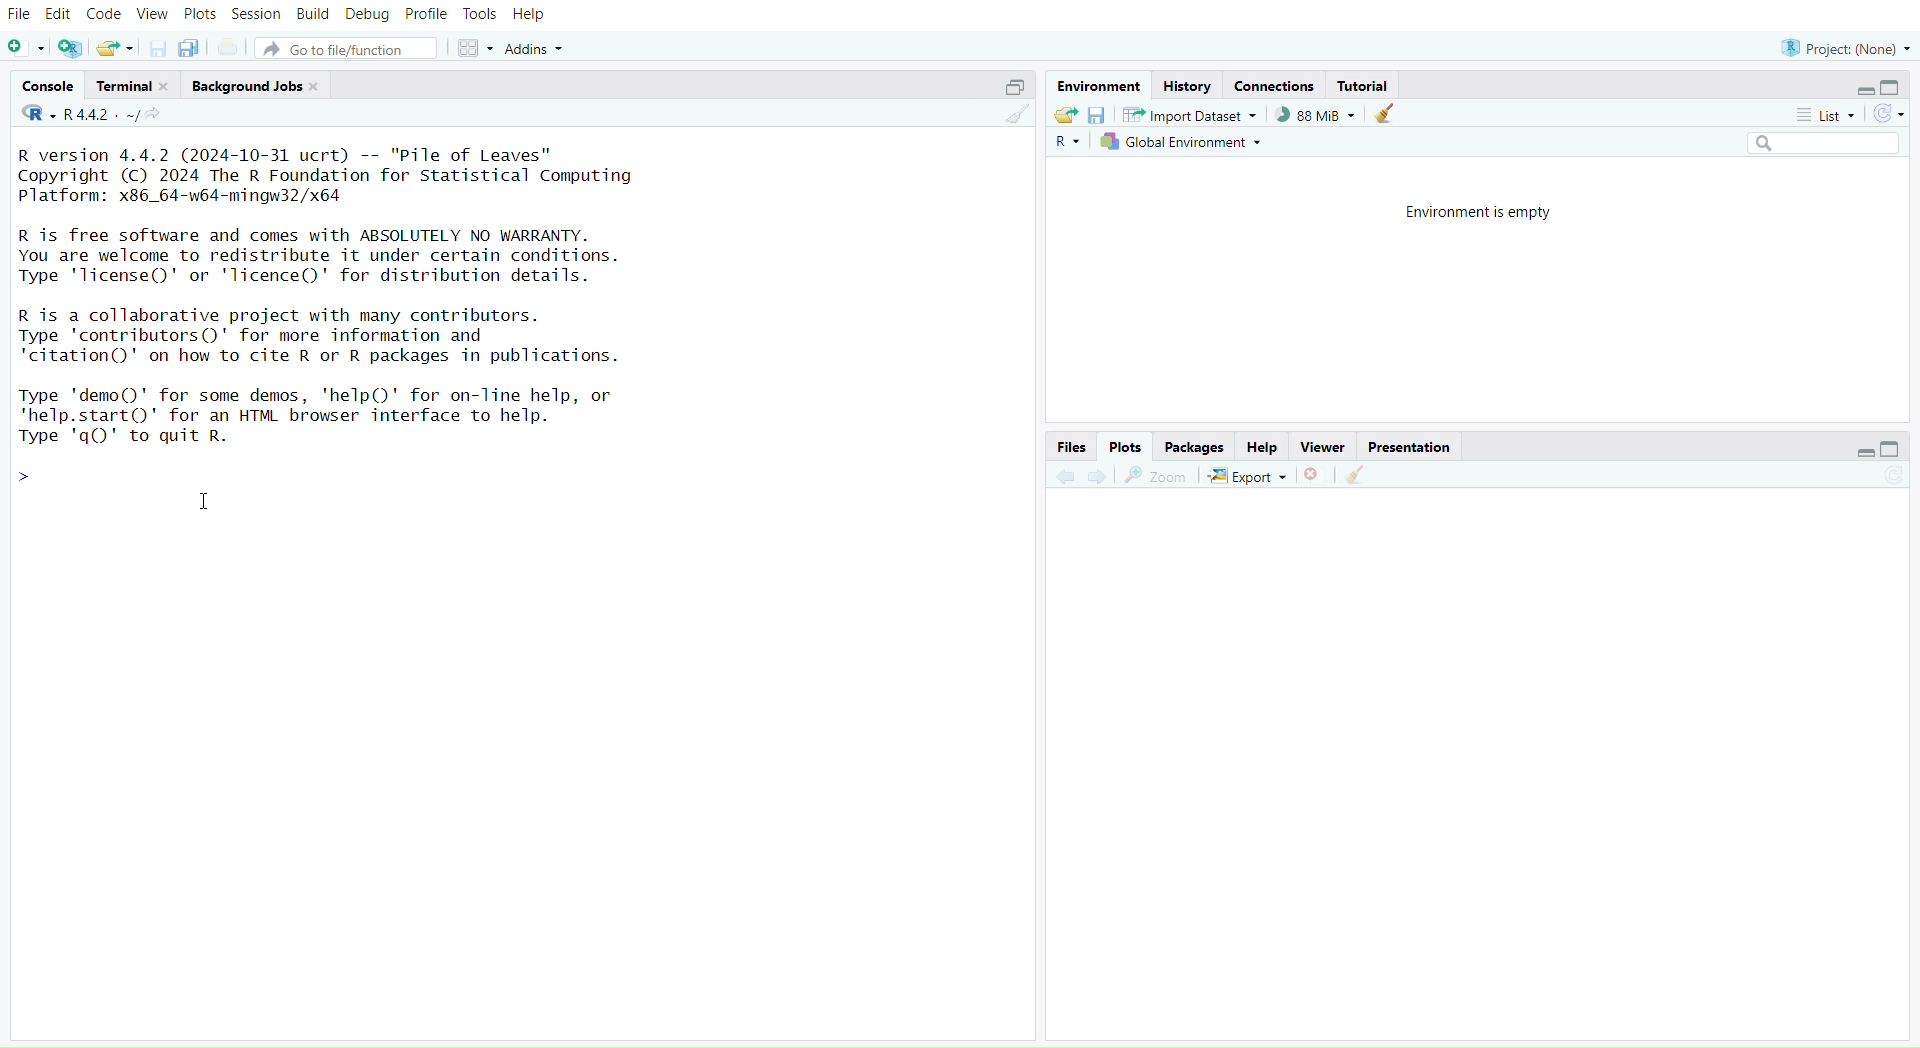 This screenshot has height=1048, width=1920. Describe the element at coordinates (1186, 88) in the screenshot. I see `history` at that location.